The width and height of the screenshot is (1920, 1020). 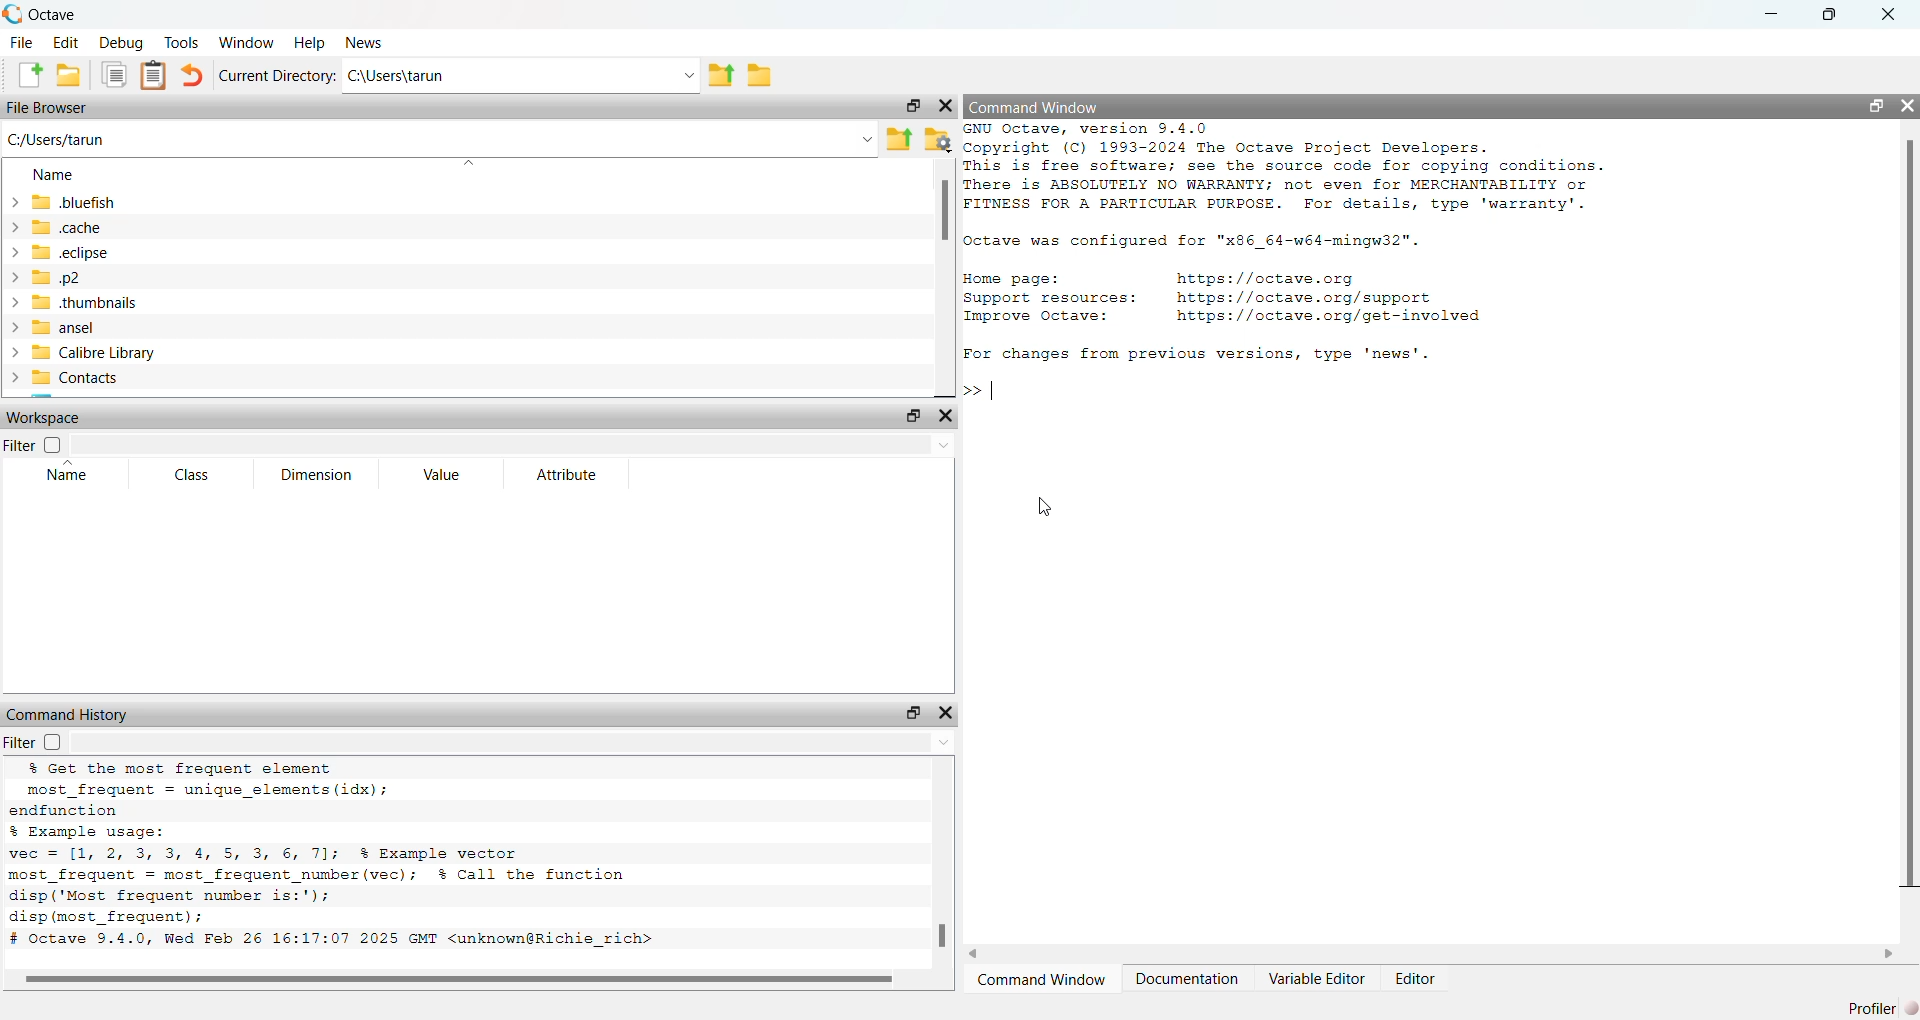 I want to click on Command Window, so click(x=1035, y=107).